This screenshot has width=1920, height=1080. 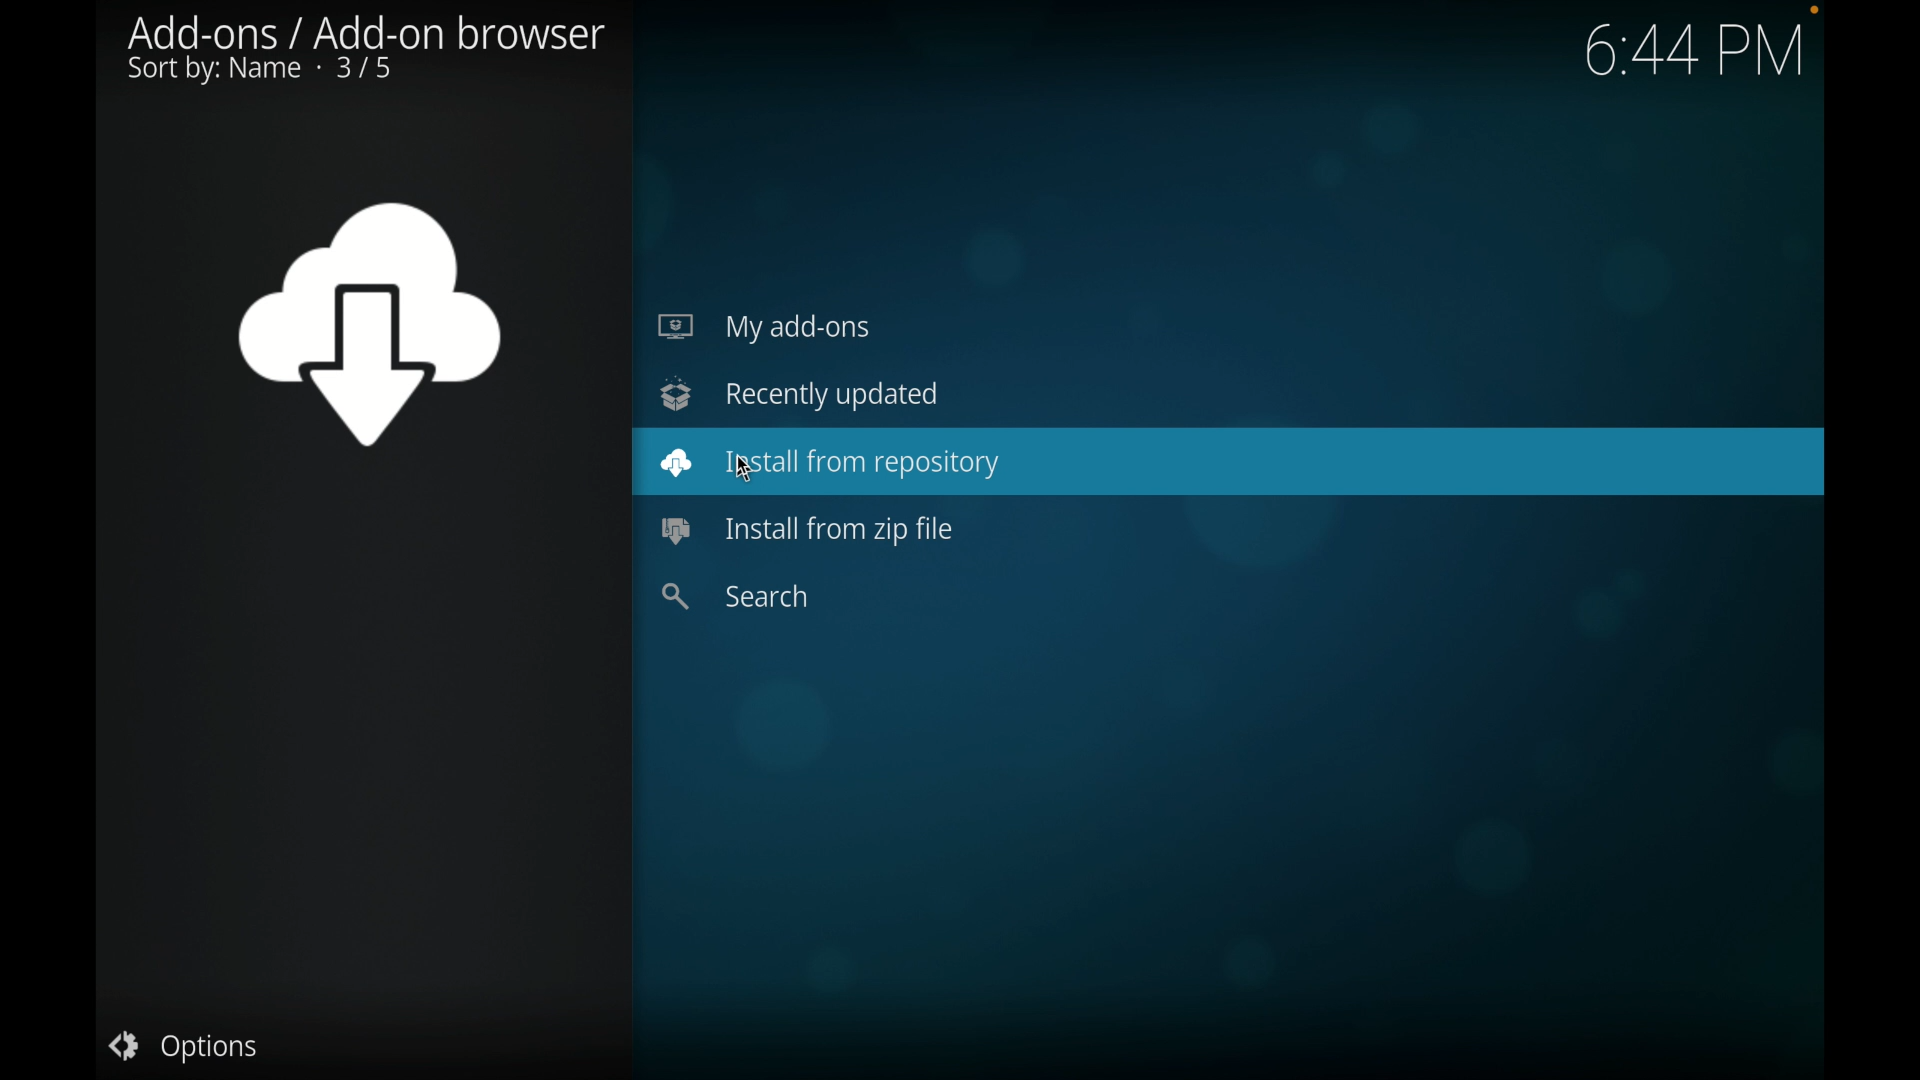 I want to click on search, so click(x=739, y=597).